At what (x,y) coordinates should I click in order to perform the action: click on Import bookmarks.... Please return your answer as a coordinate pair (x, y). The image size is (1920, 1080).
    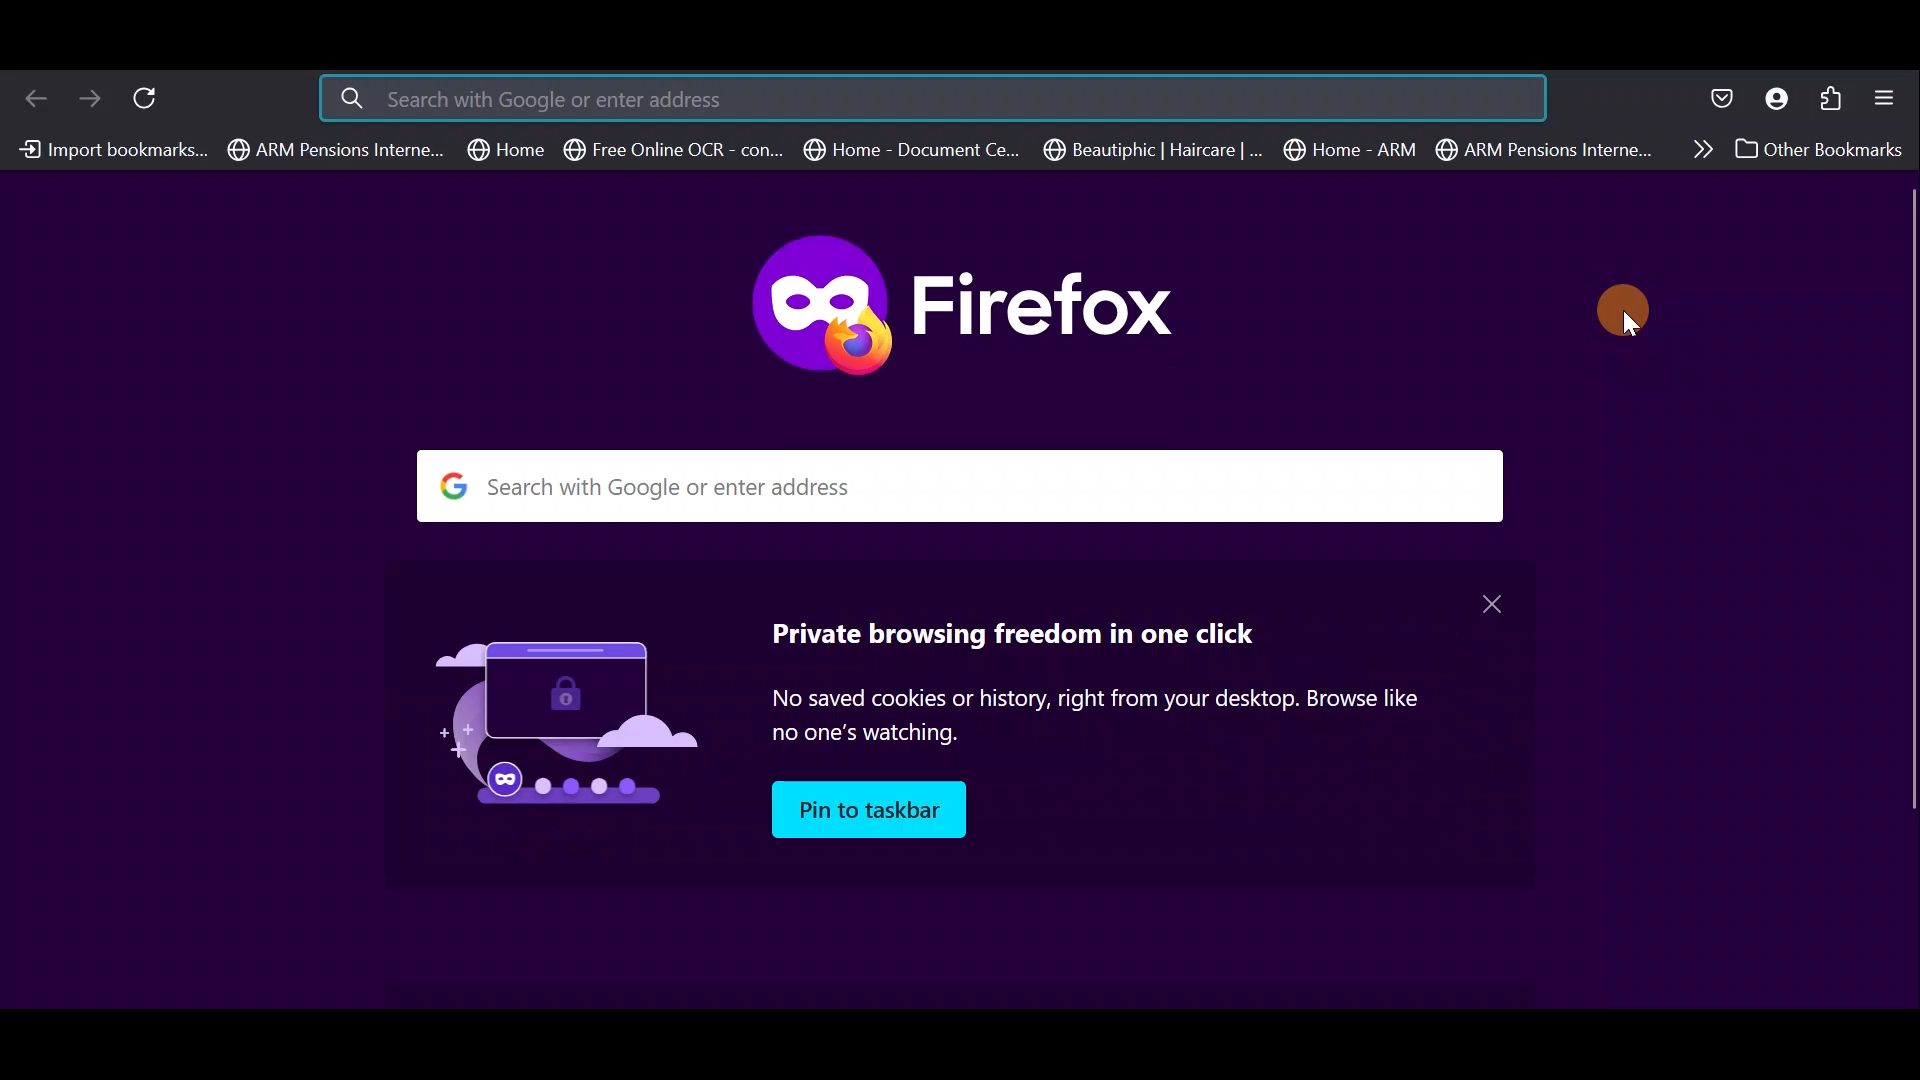
    Looking at the image, I should click on (110, 149).